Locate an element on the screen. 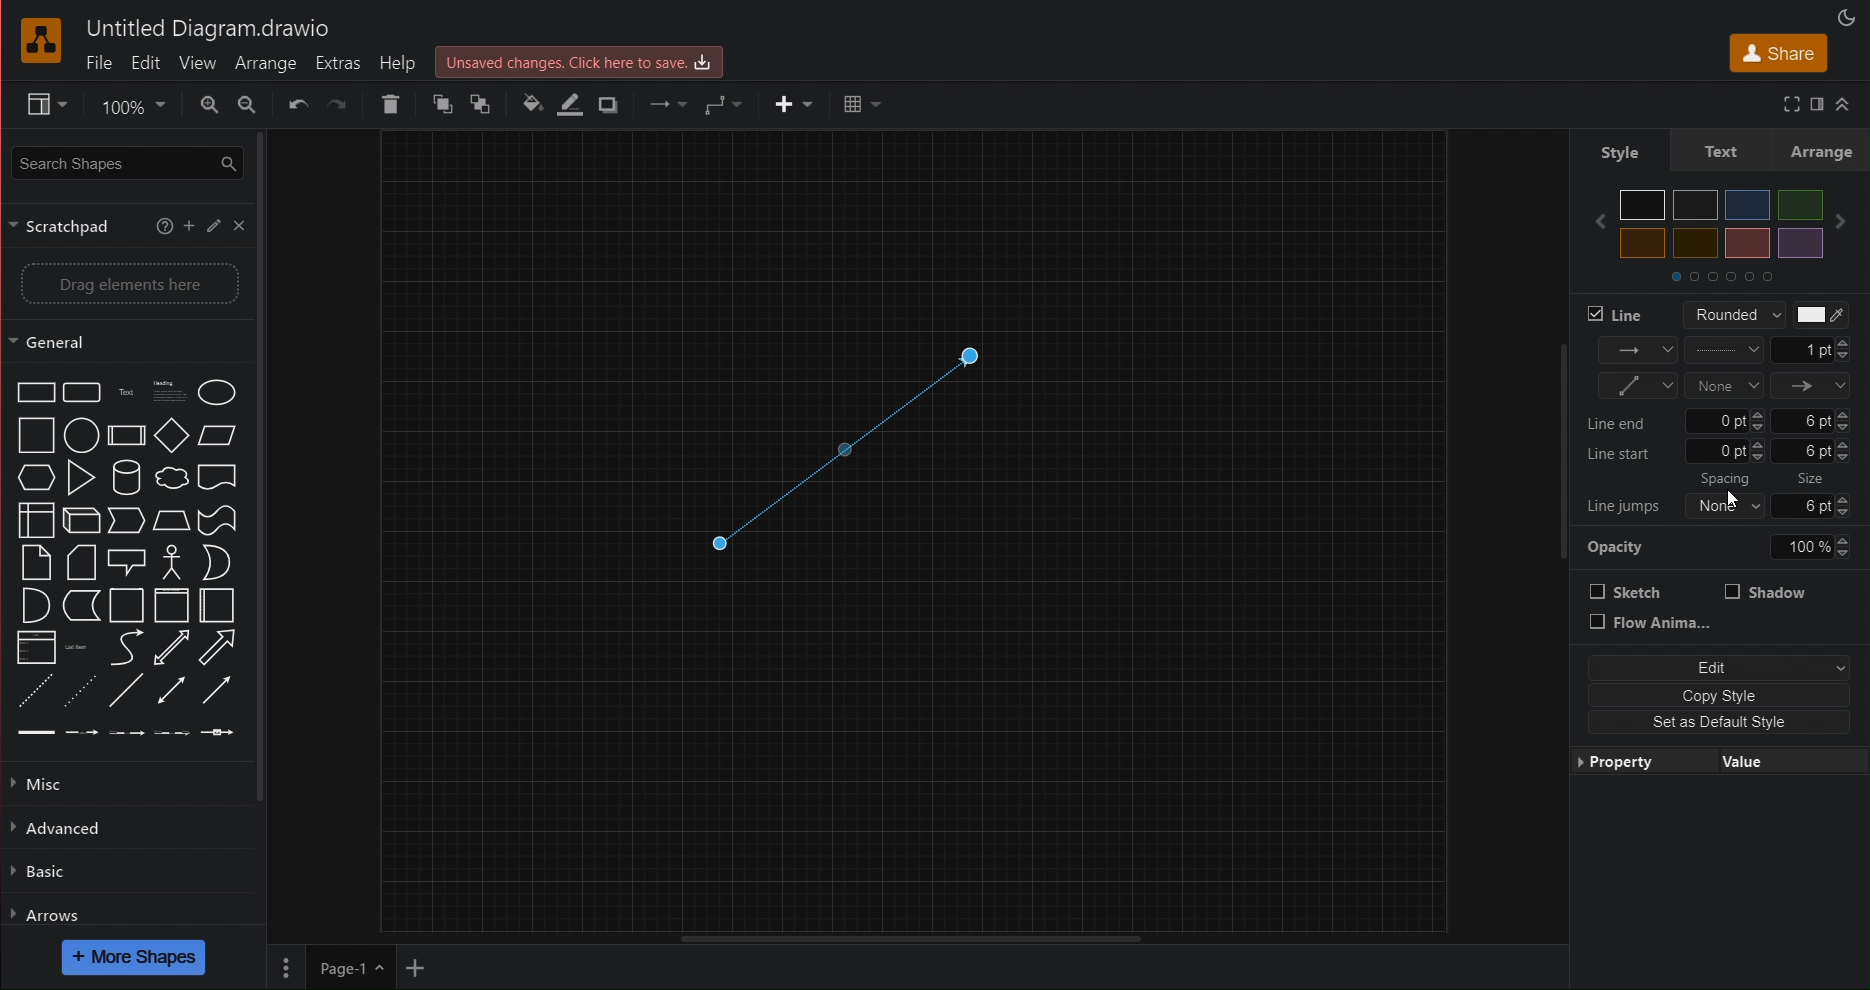  page 1 is located at coordinates (349, 967).